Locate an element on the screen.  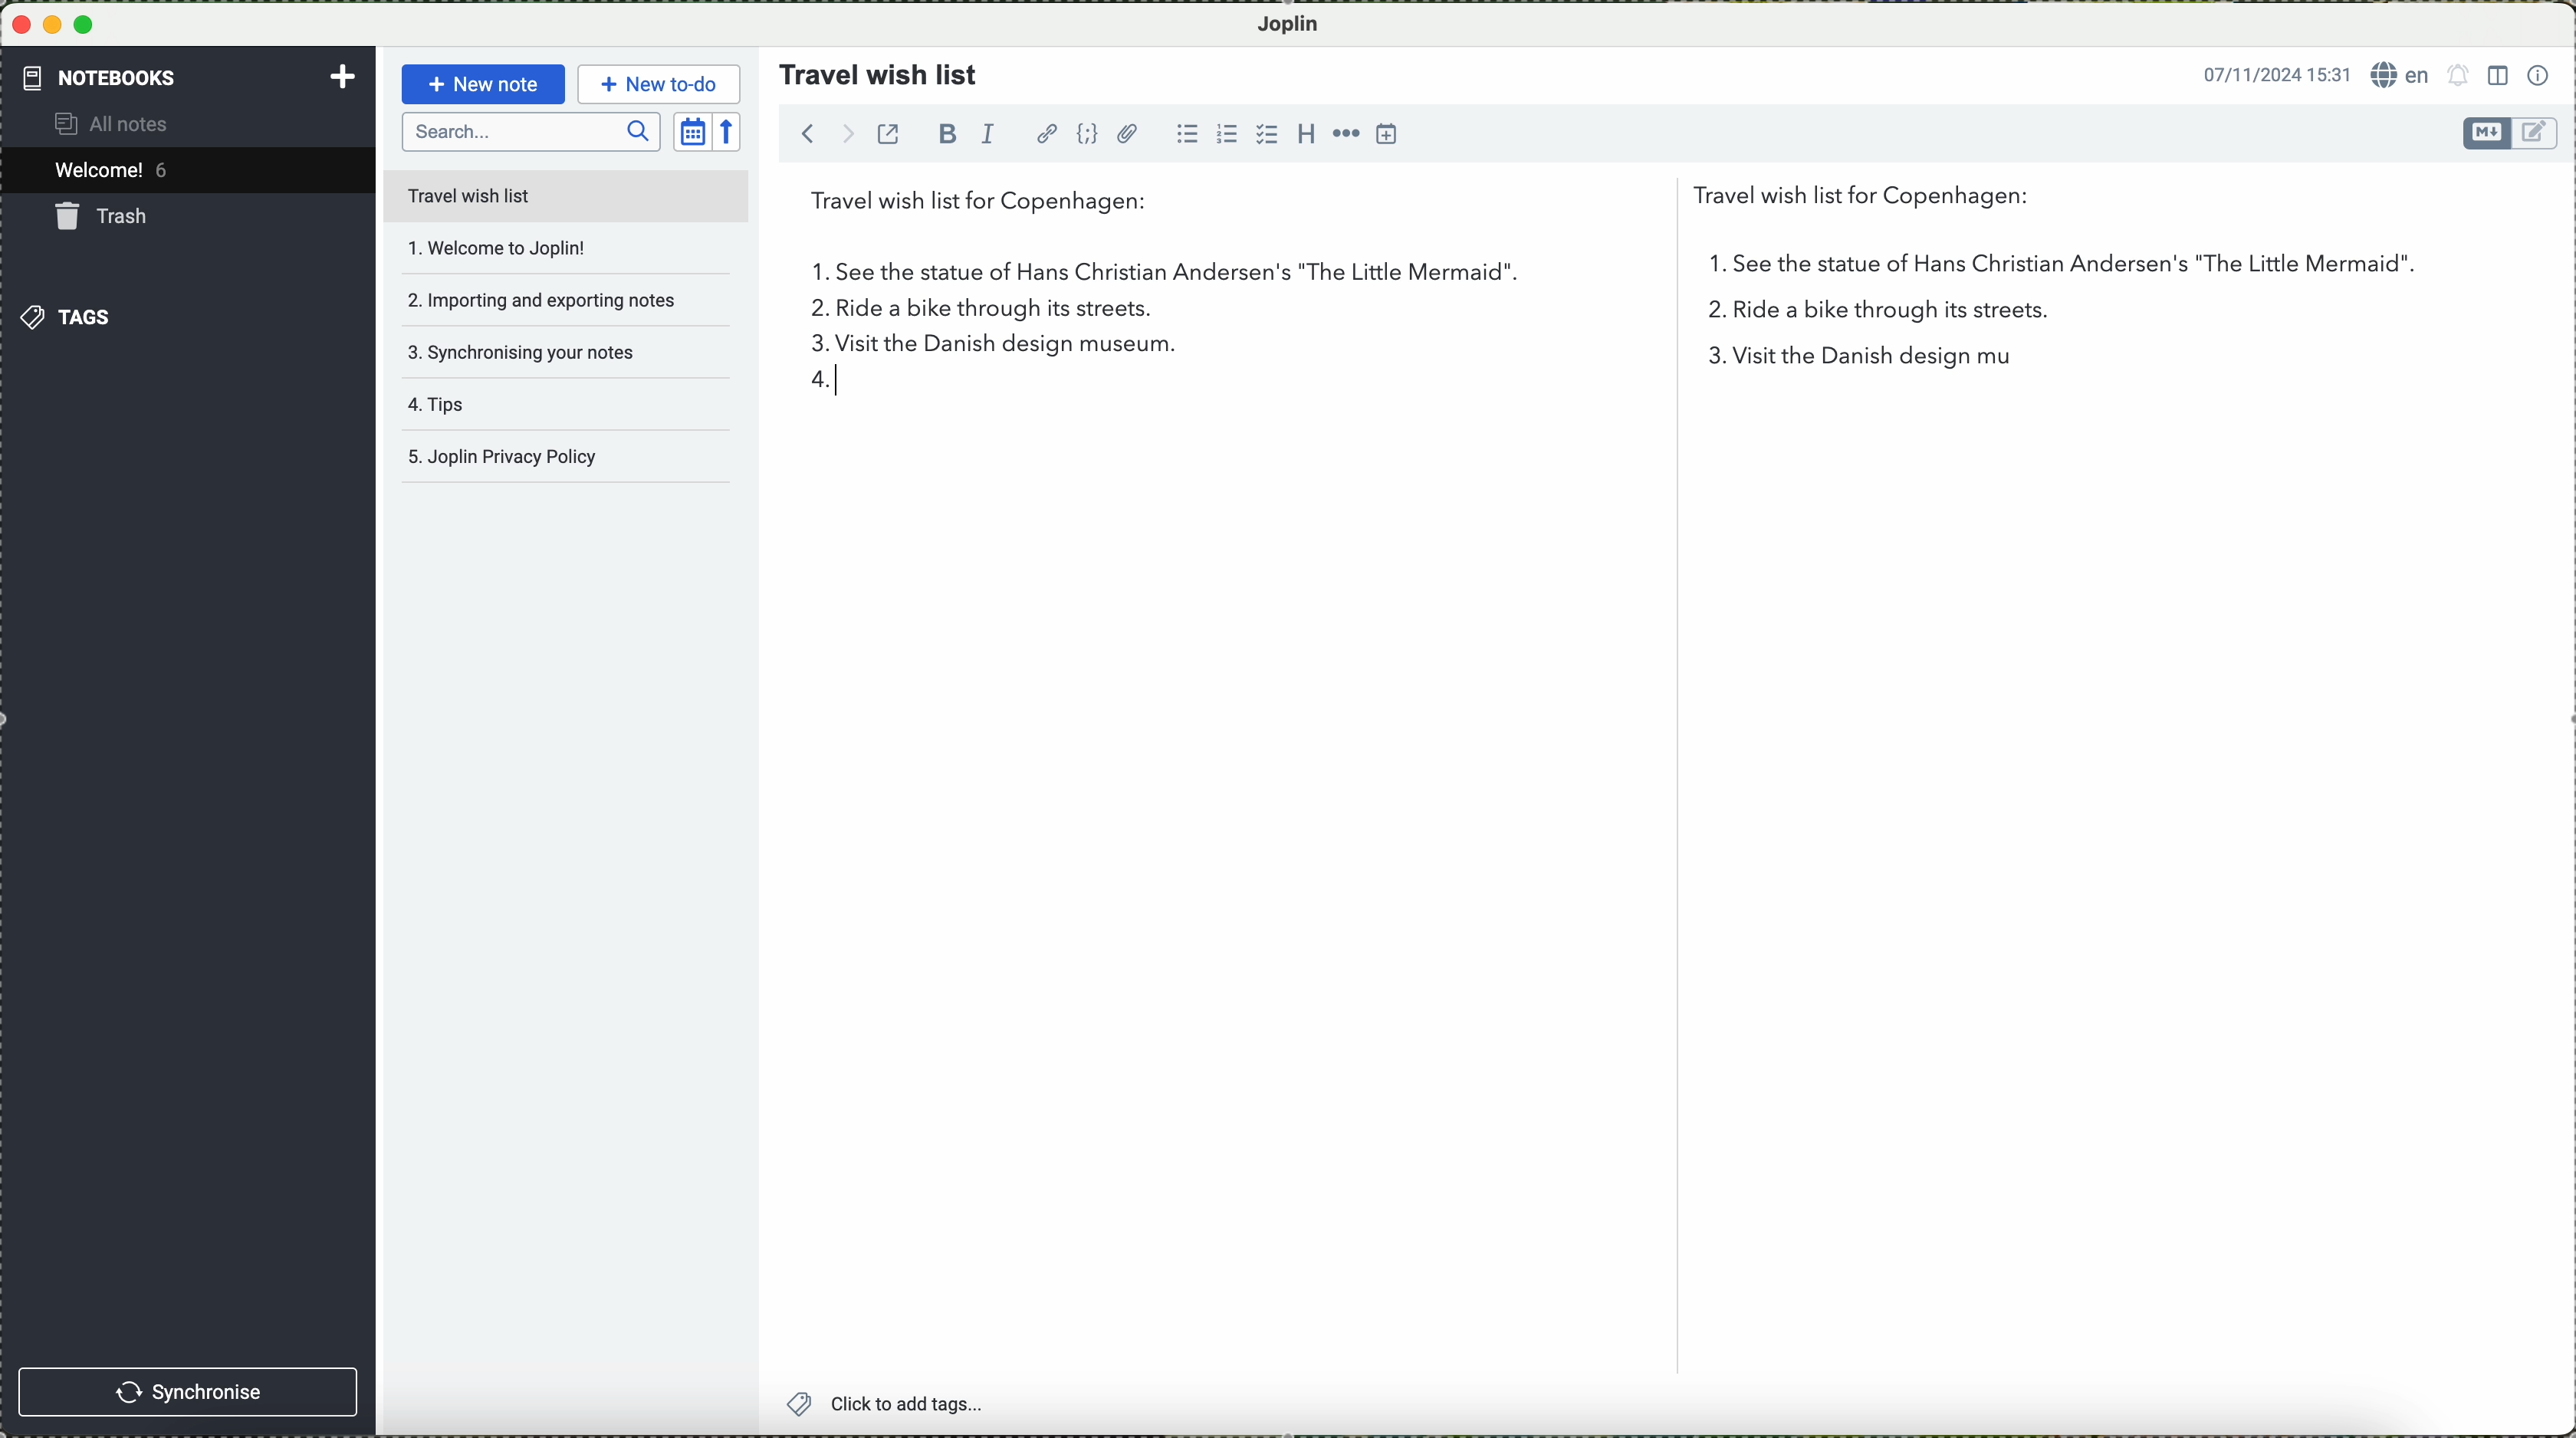
date and hour is located at coordinates (2270, 72).